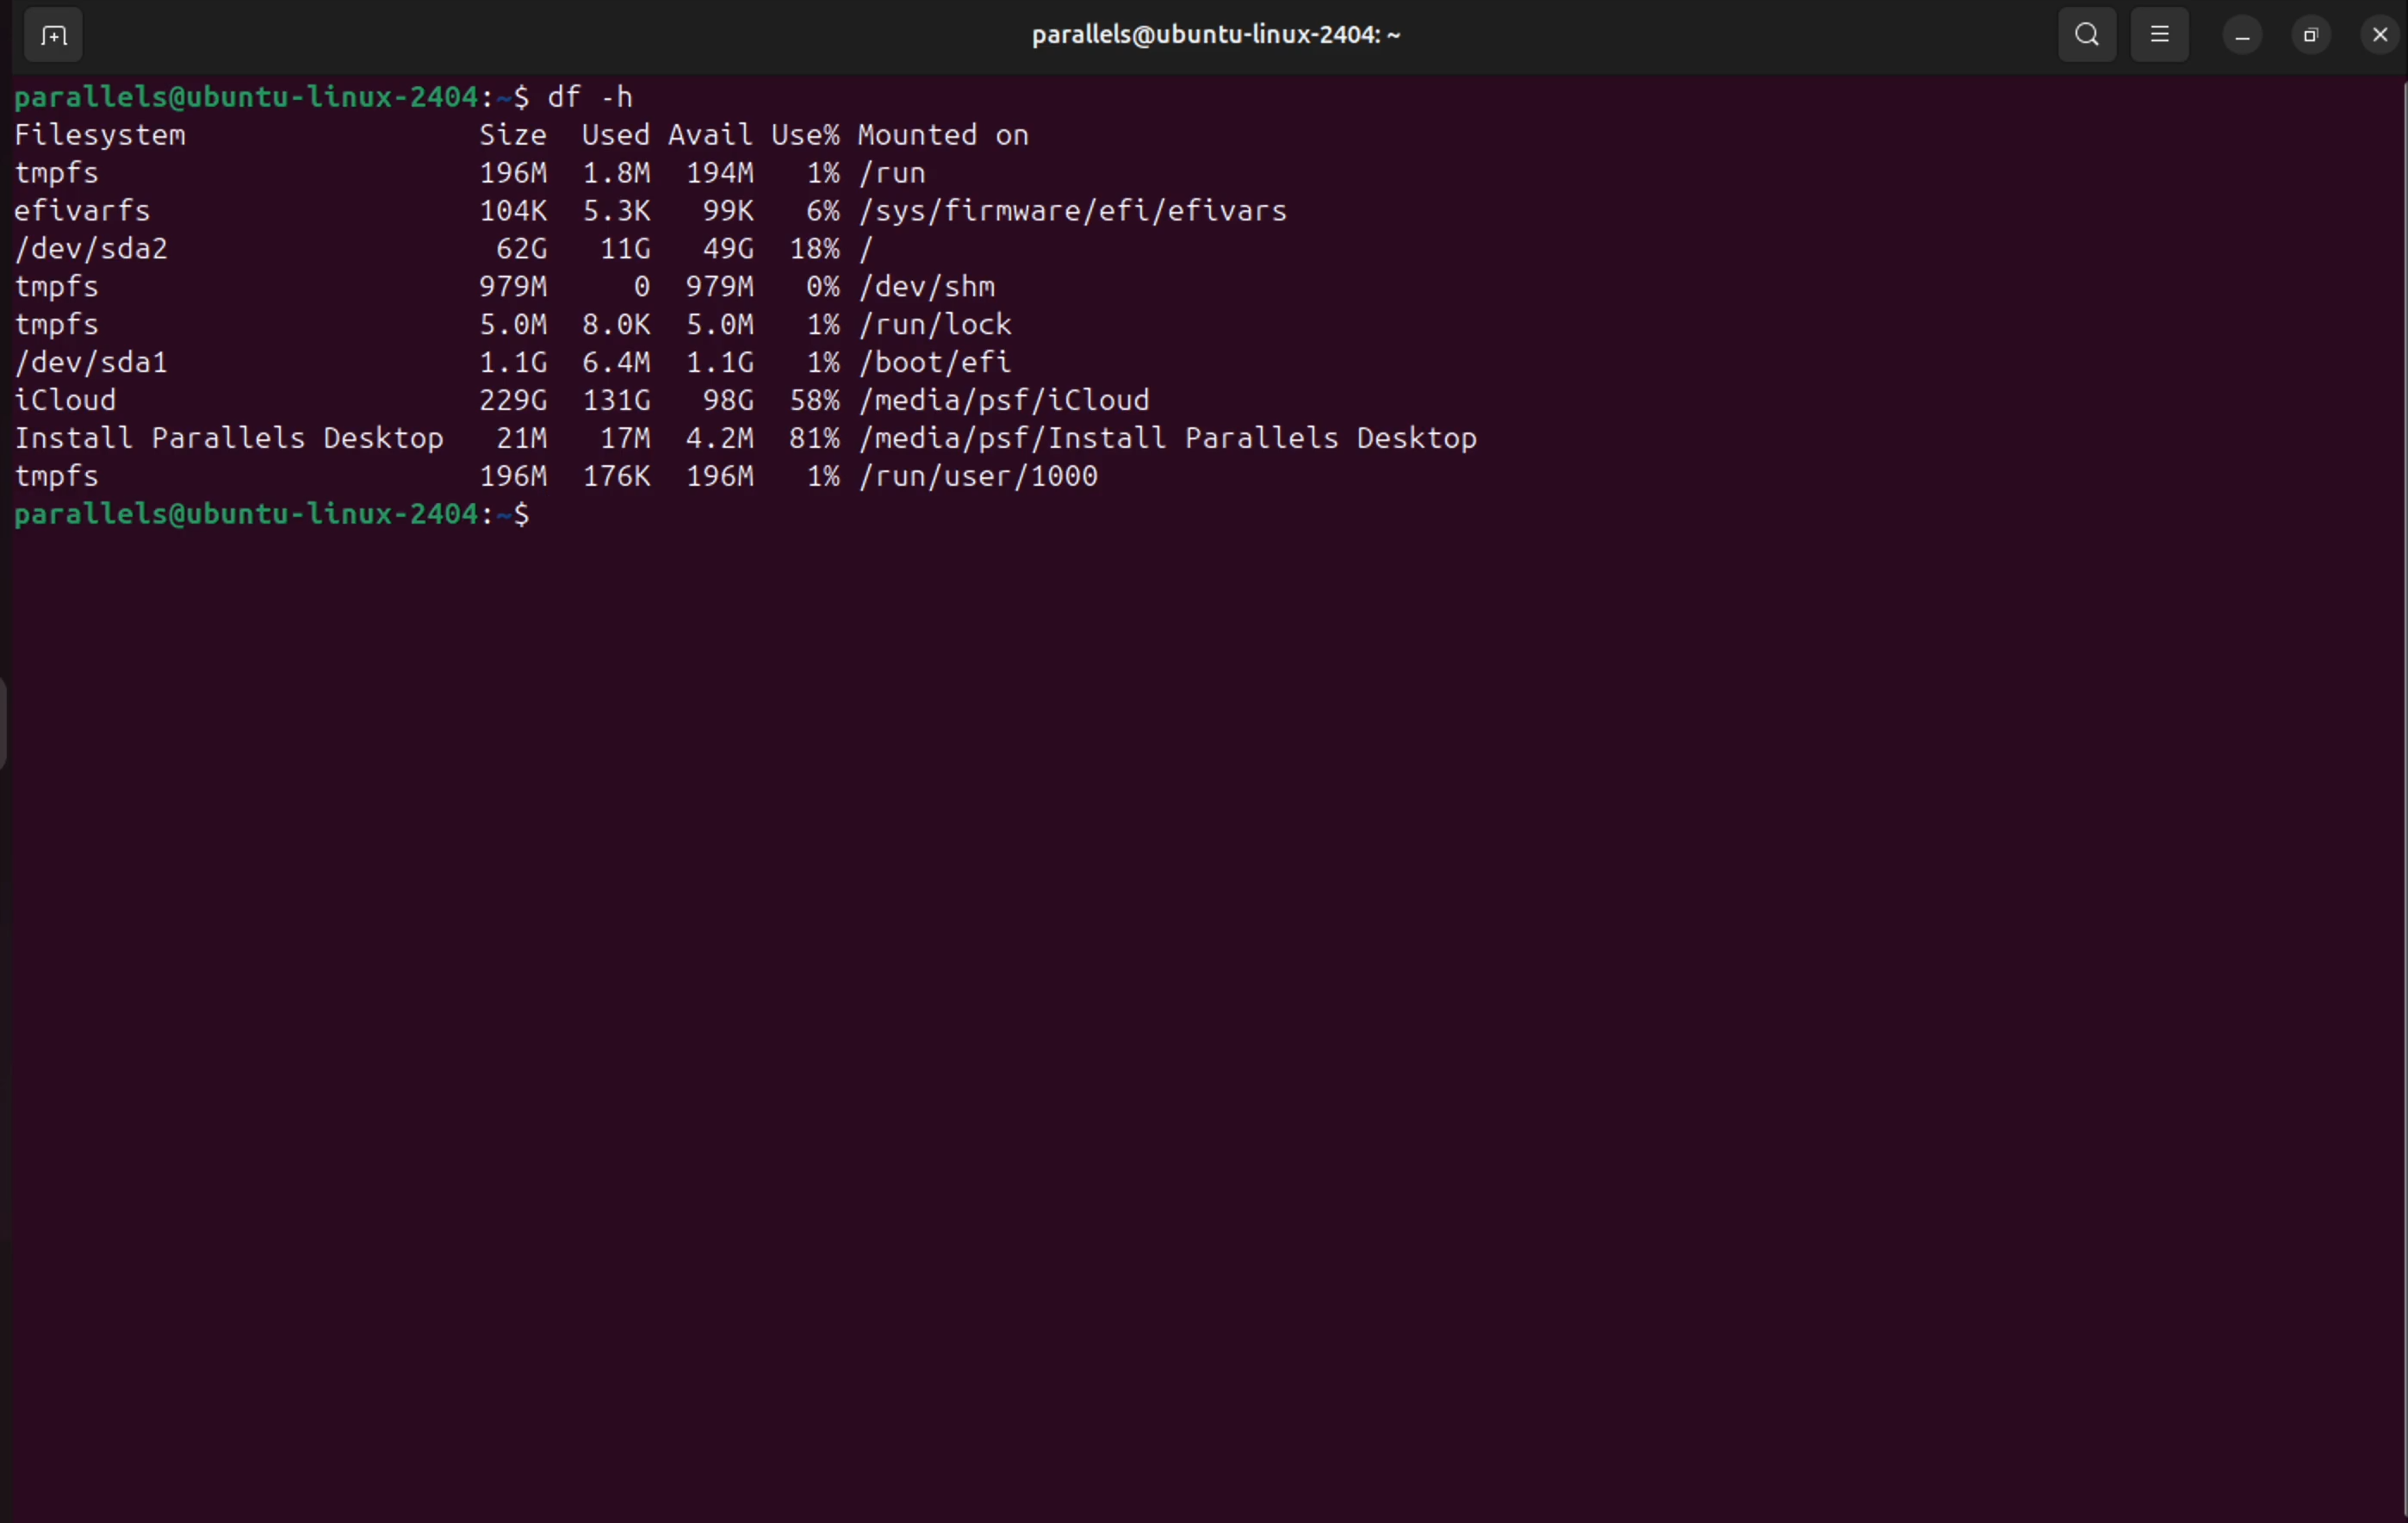 Image resolution: width=2408 pixels, height=1523 pixels. Describe the element at coordinates (112, 214) in the screenshot. I see `efiwarts` at that location.